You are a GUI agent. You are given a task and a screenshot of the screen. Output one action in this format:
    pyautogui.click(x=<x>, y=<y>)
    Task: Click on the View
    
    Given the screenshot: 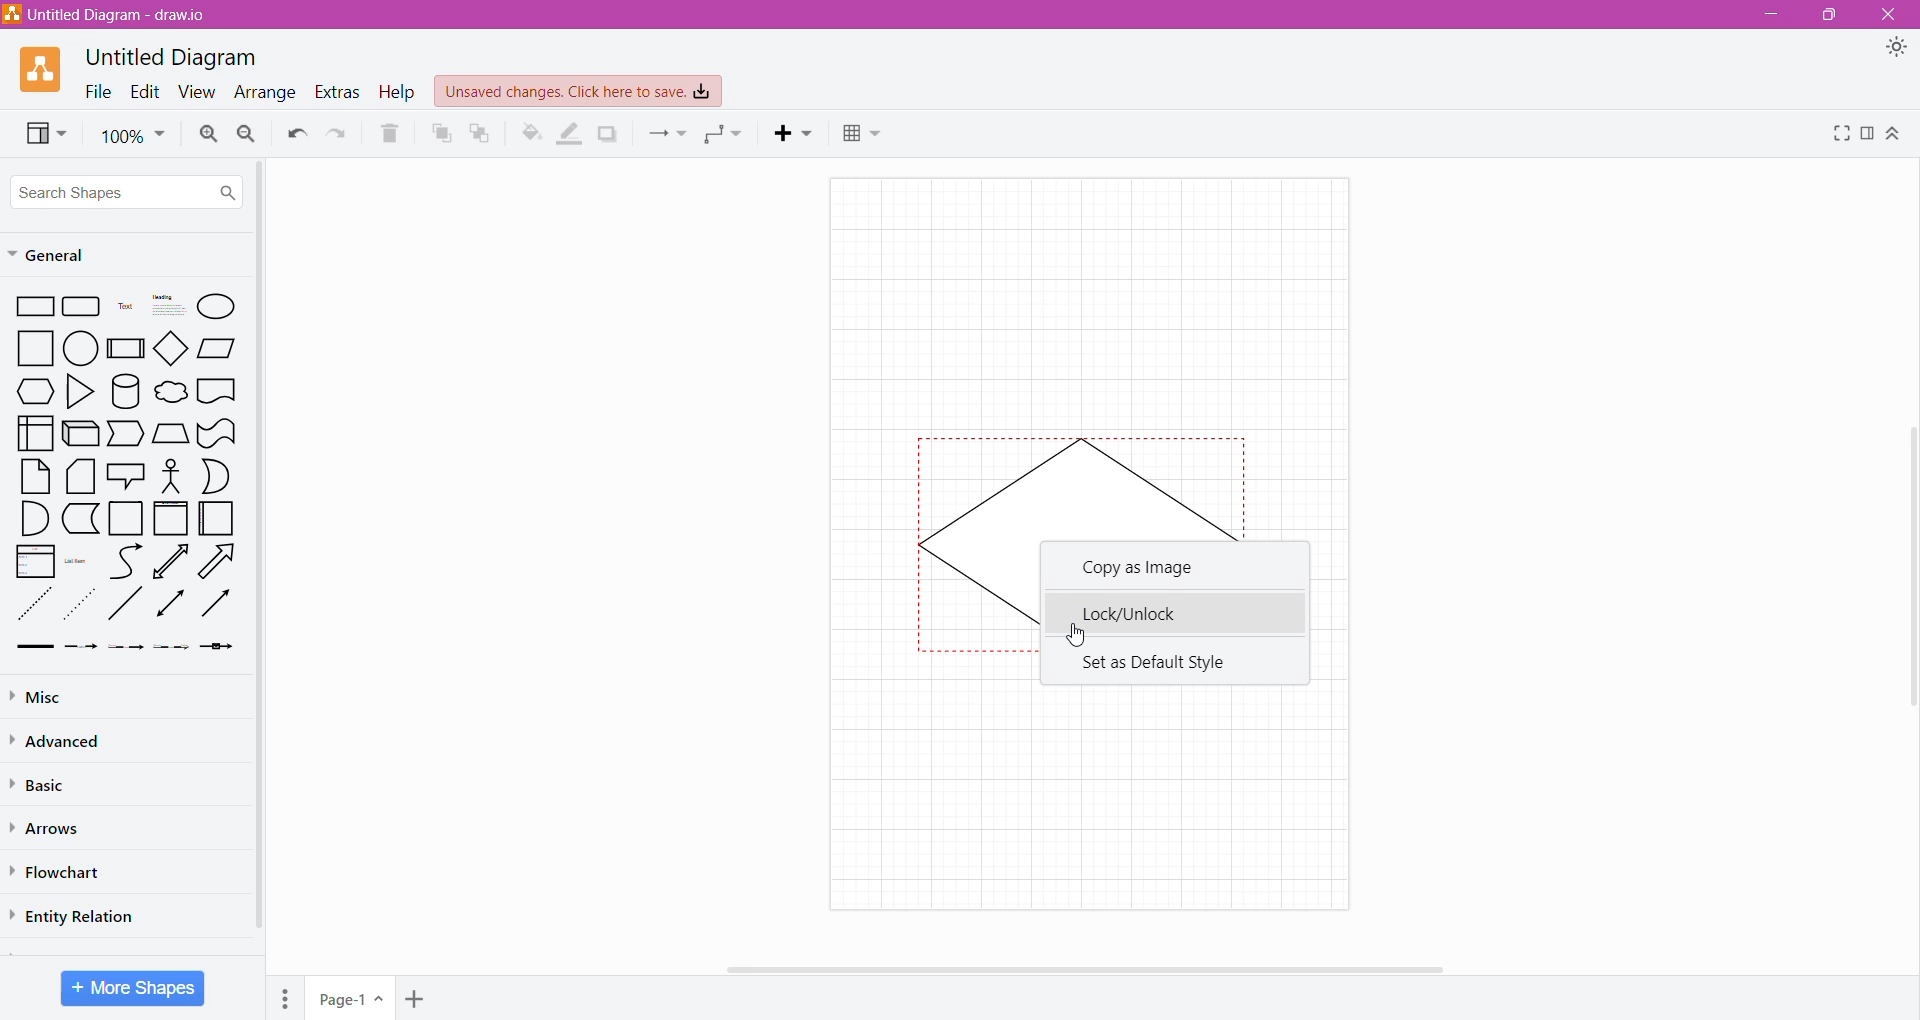 What is the action you would take?
    pyautogui.click(x=196, y=93)
    